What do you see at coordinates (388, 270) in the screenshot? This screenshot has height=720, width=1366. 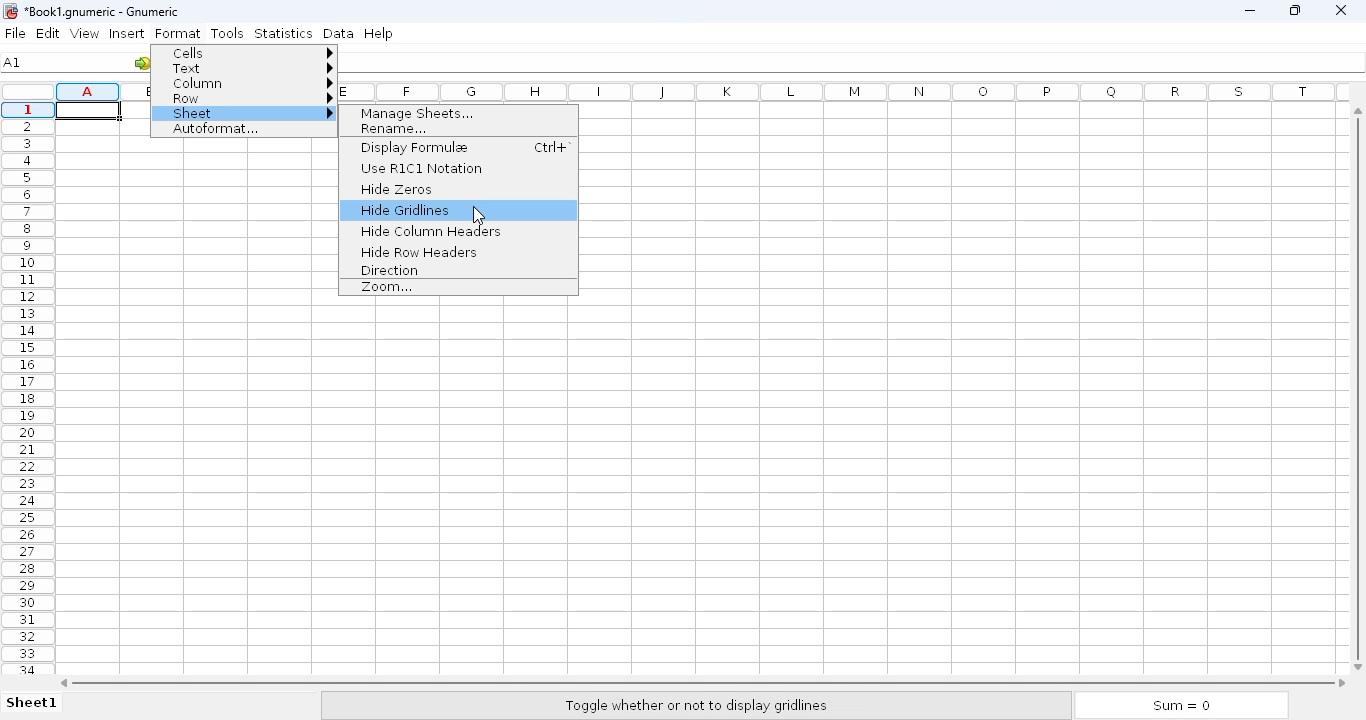 I see `direction` at bounding box center [388, 270].